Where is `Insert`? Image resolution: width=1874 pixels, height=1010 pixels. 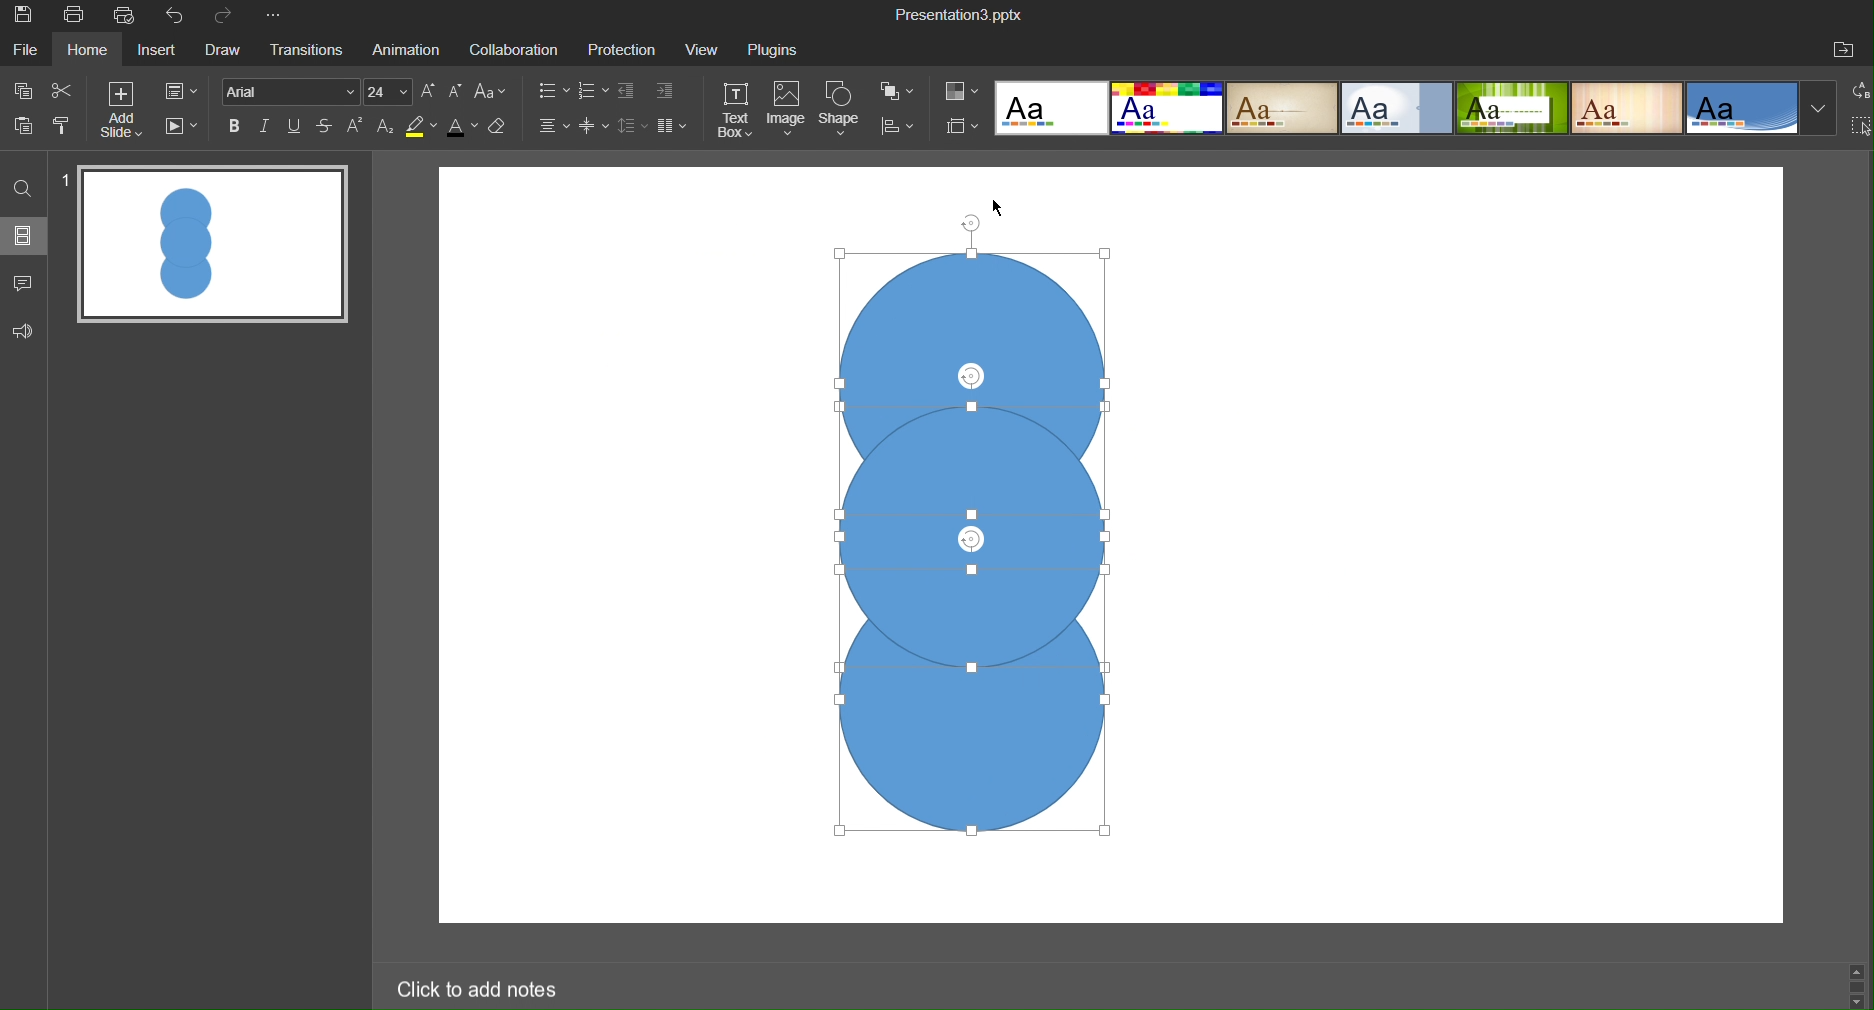 Insert is located at coordinates (164, 53).